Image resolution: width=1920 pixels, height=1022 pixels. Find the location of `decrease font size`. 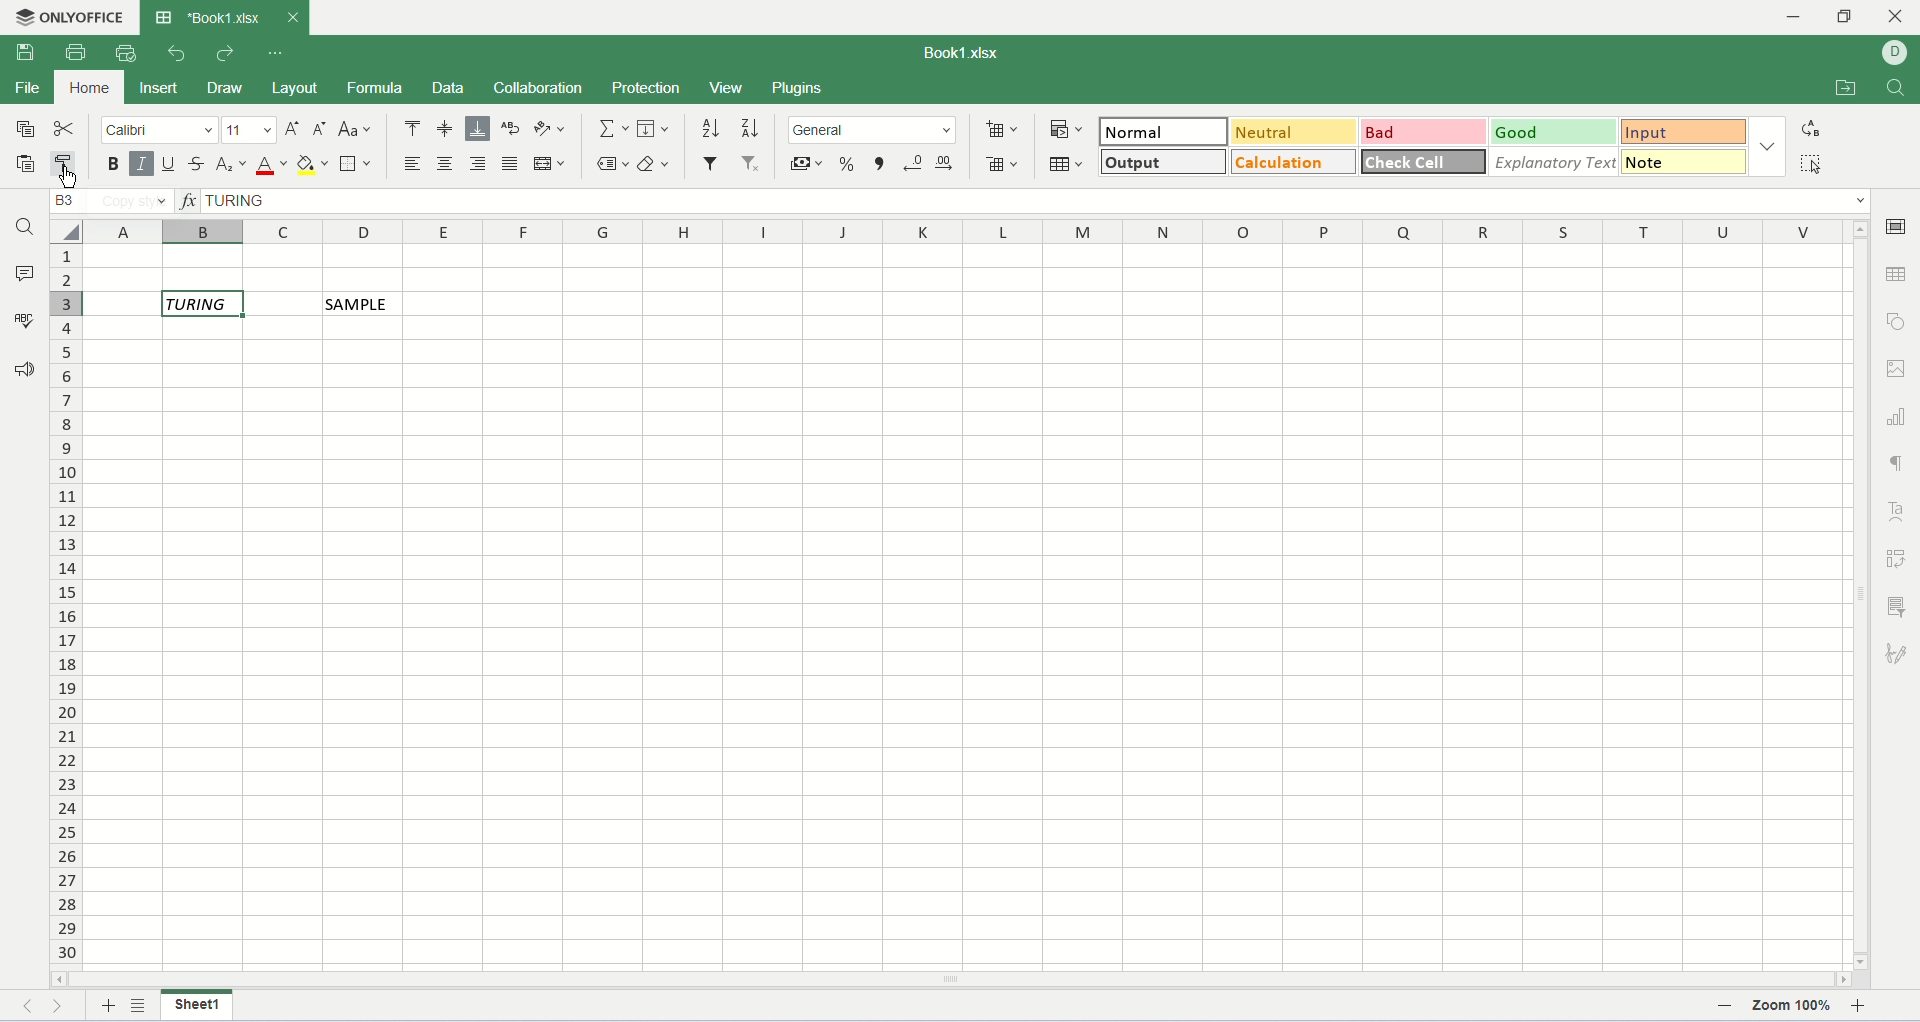

decrease font size is located at coordinates (320, 130).